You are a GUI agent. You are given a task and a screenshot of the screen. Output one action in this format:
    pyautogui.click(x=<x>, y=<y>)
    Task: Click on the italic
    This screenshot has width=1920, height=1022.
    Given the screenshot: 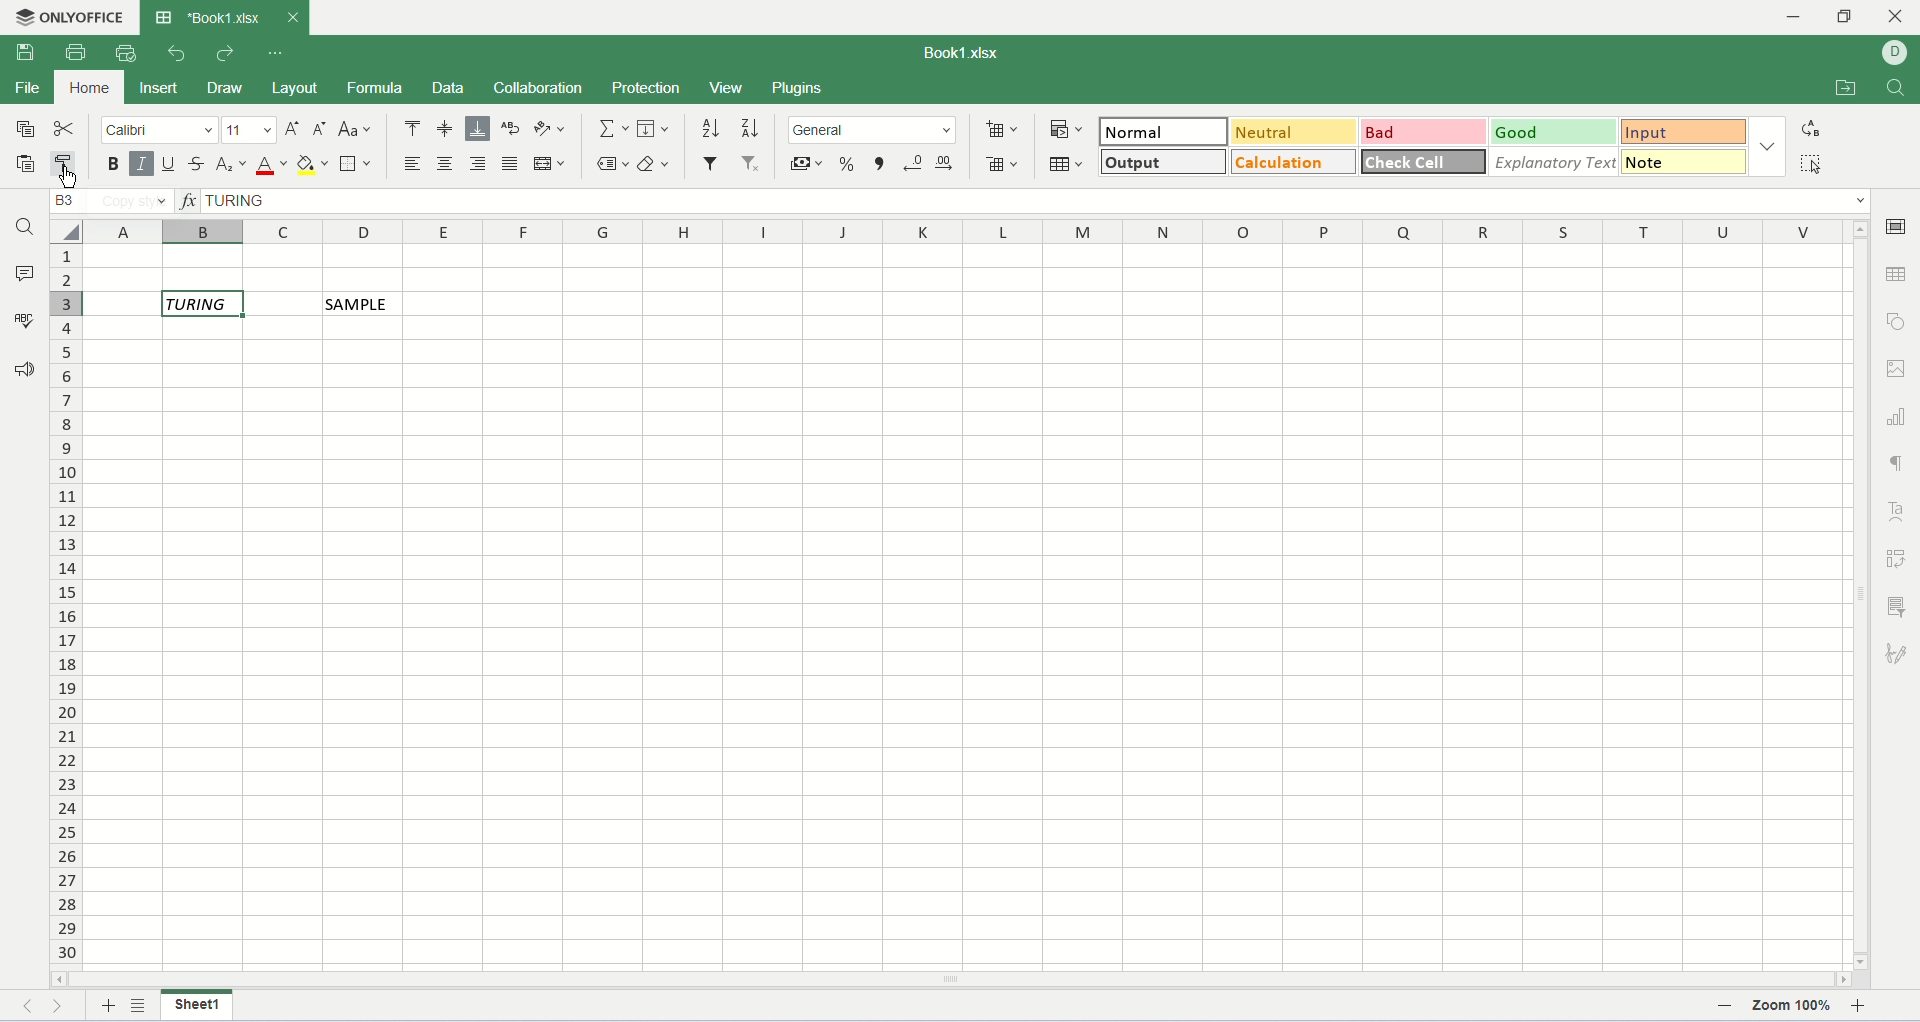 What is the action you would take?
    pyautogui.click(x=142, y=165)
    